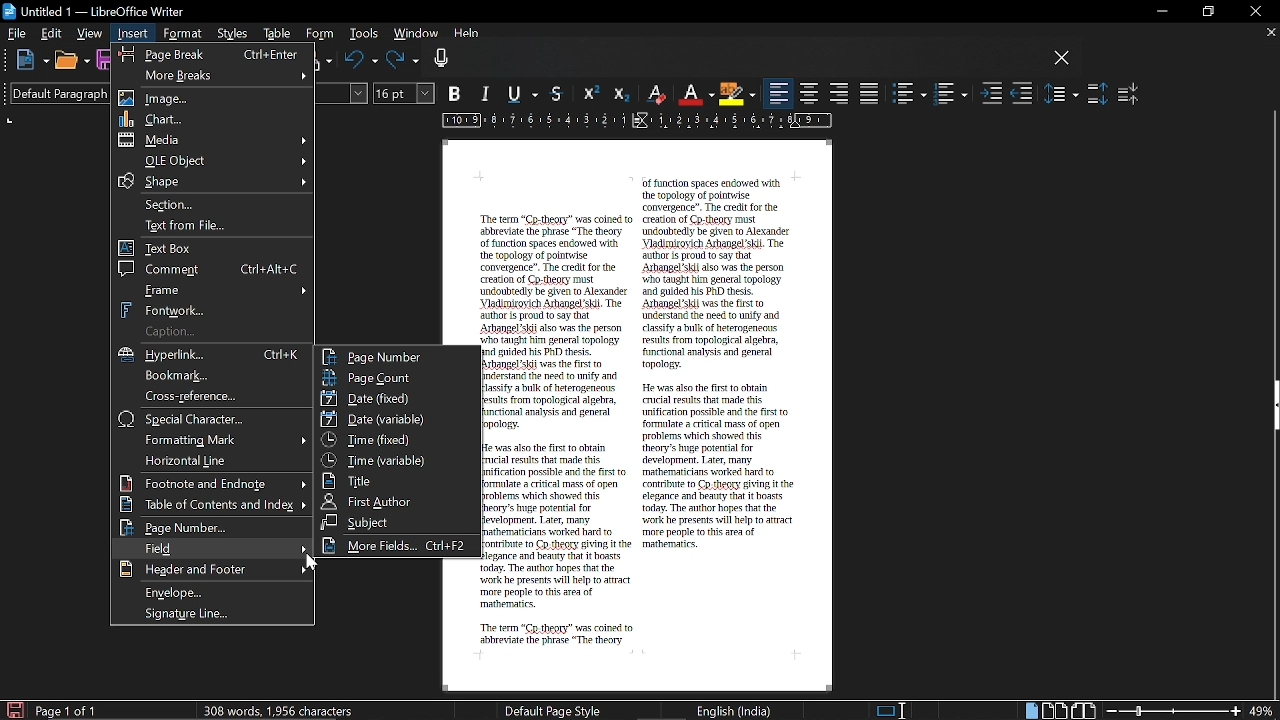 This screenshot has width=1280, height=720. I want to click on Minimize, so click(1158, 12).